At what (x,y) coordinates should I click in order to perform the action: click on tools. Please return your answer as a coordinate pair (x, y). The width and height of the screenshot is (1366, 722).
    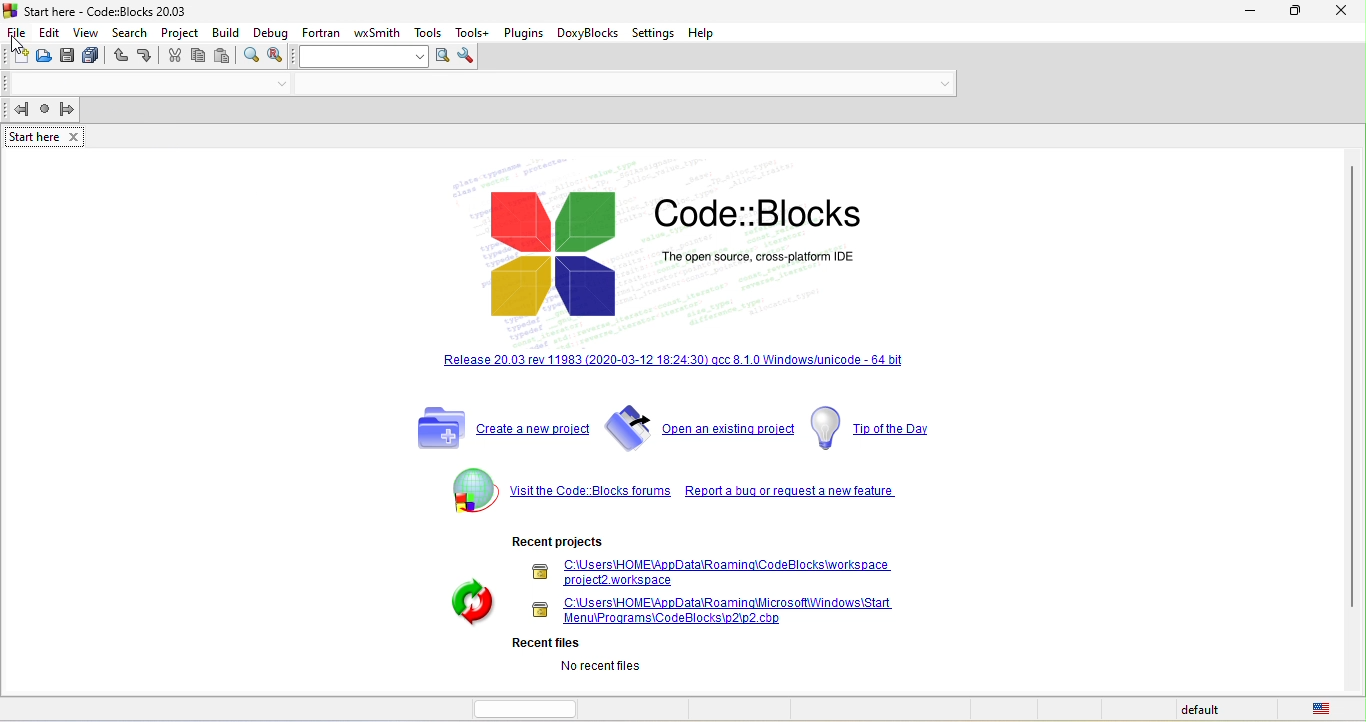
    Looking at the image, I should click on (430, 32).